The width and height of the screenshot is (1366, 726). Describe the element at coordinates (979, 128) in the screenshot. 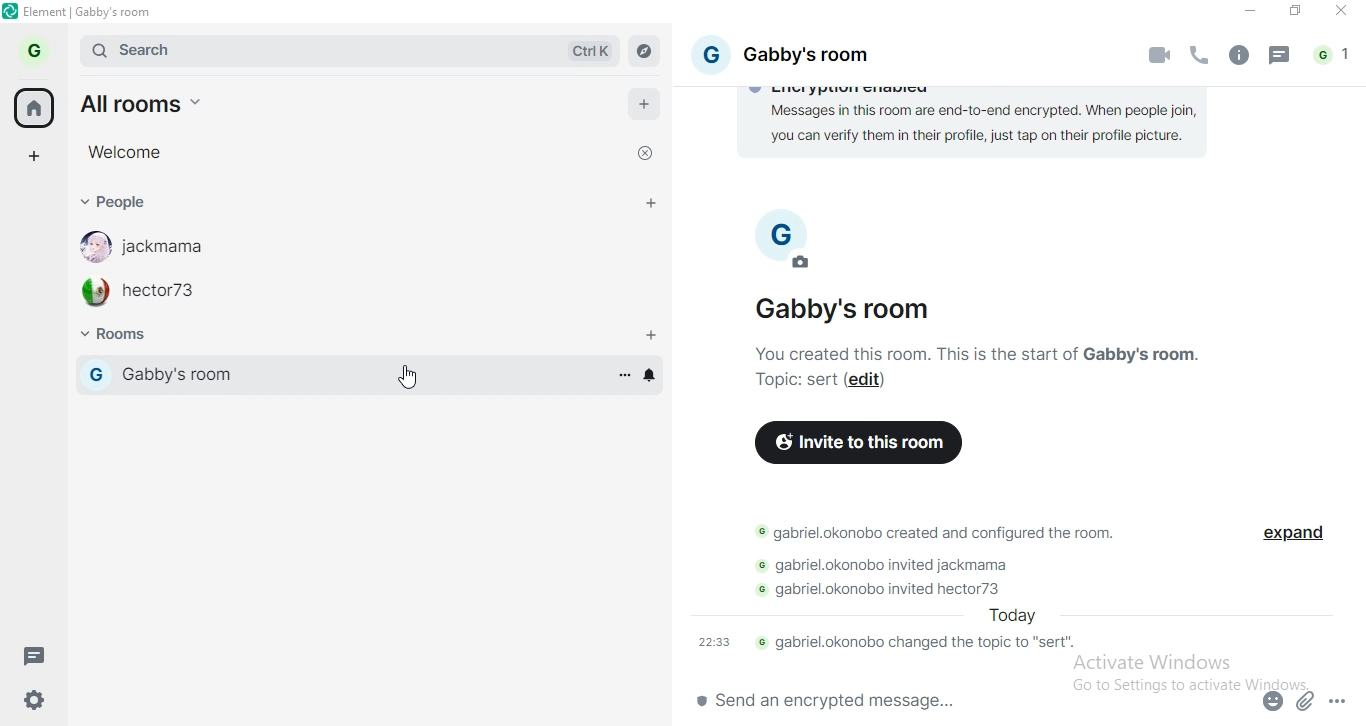

I see `text 1` at that location.